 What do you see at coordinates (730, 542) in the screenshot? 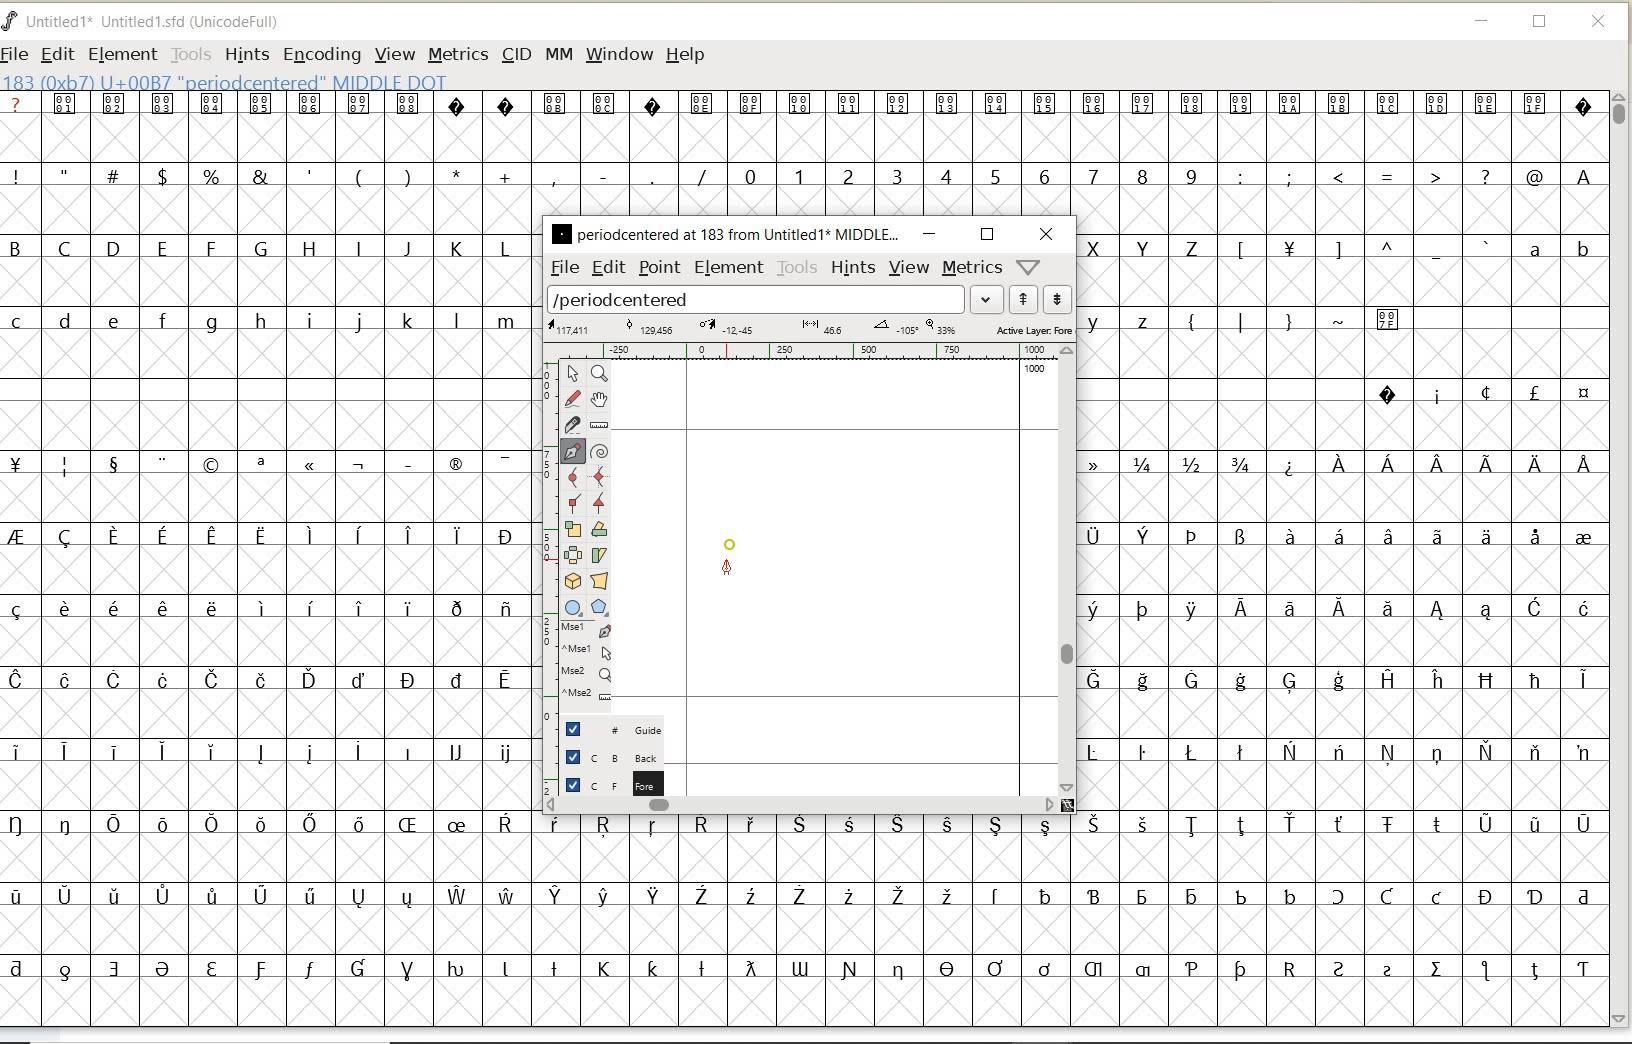
I see `dot` at bounding box center [730, 542].